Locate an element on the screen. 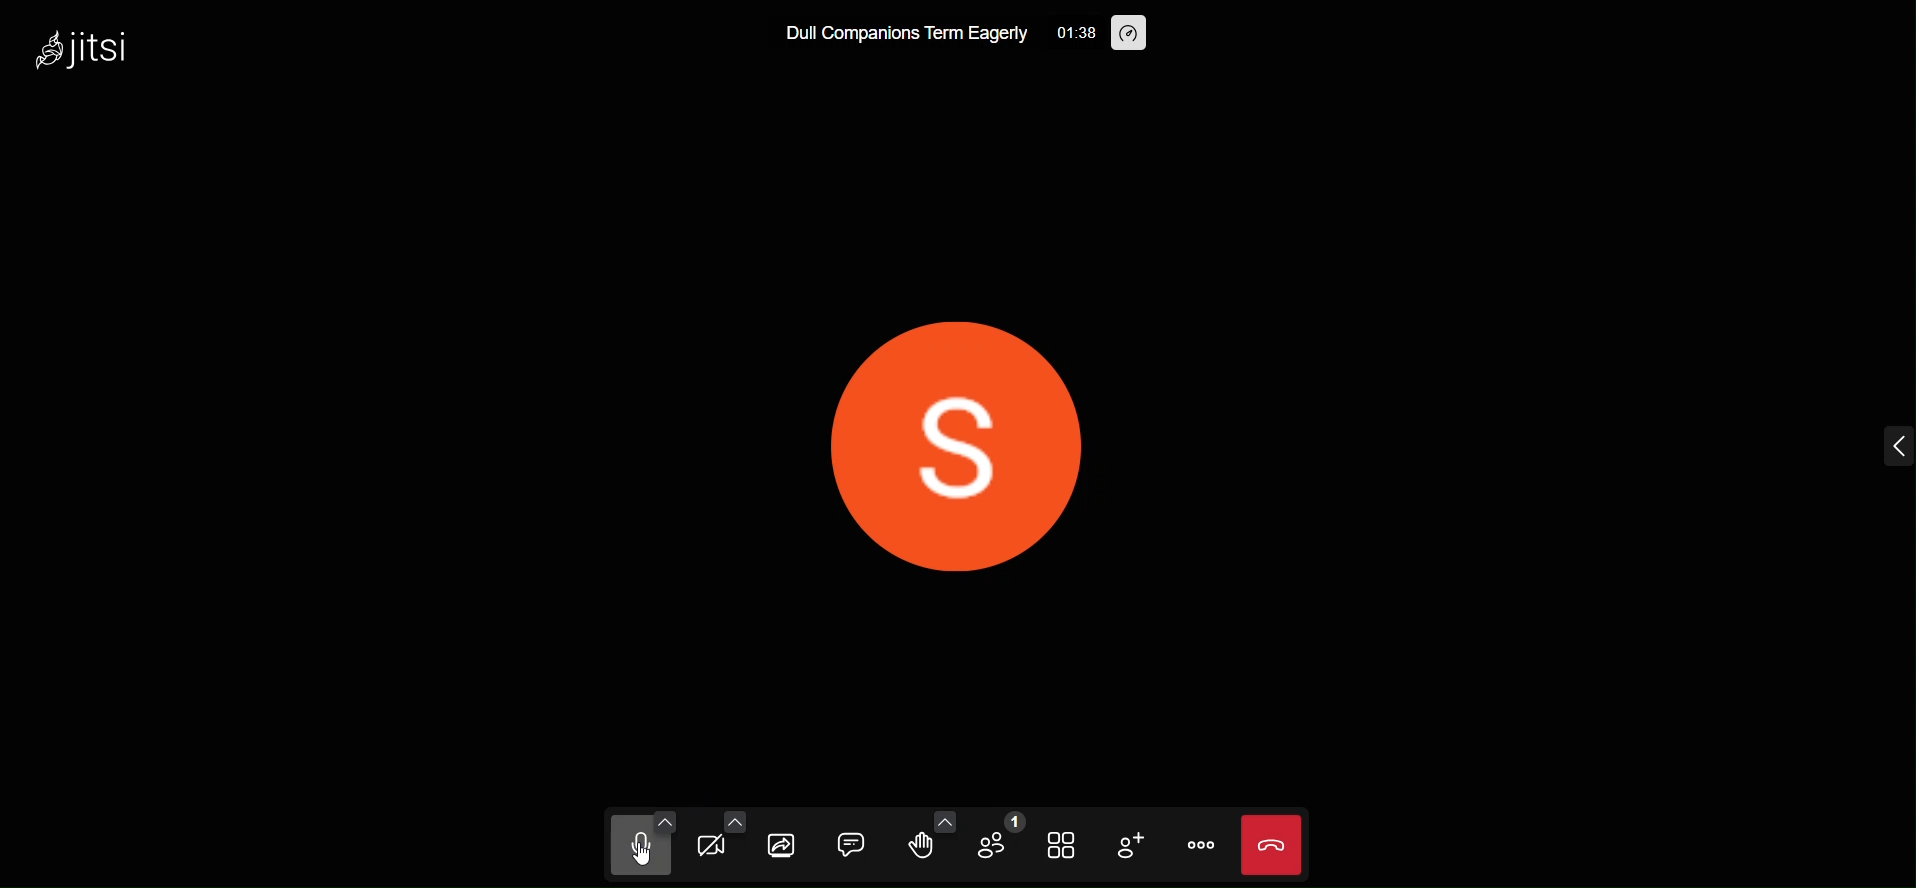 The image size is (1916, 888). expand is located at coordinates (1893, 447).